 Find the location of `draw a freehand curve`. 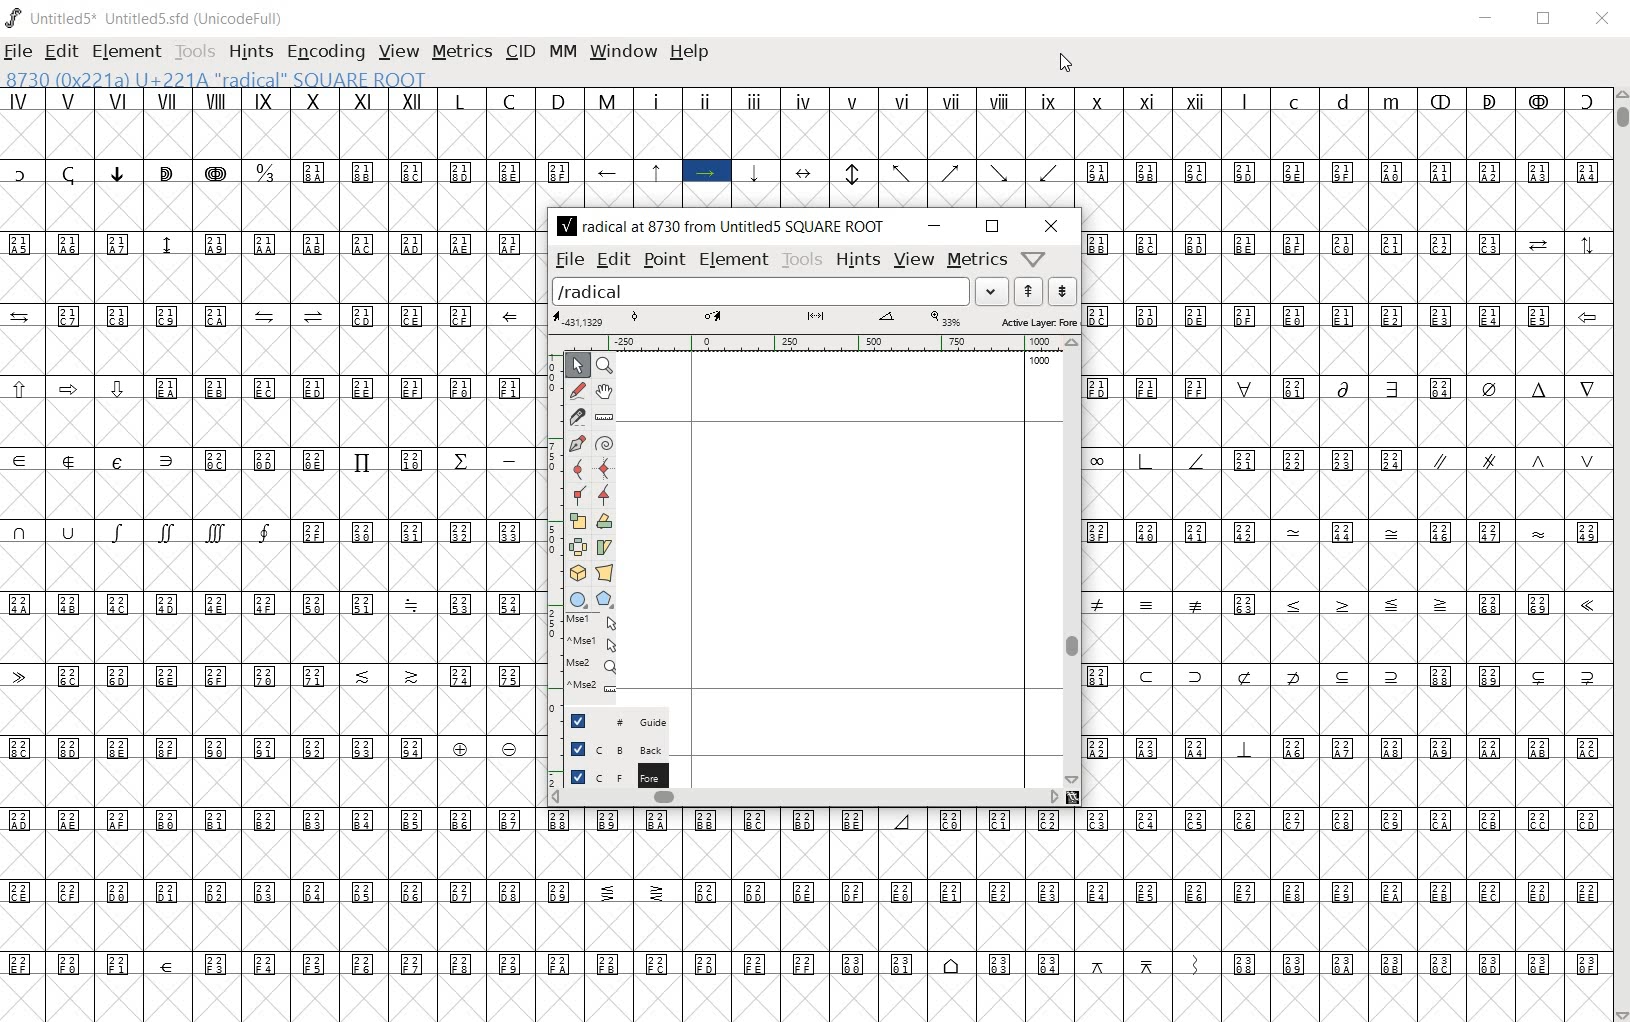

draw a freehand curve is located at coordinates (577, 390).